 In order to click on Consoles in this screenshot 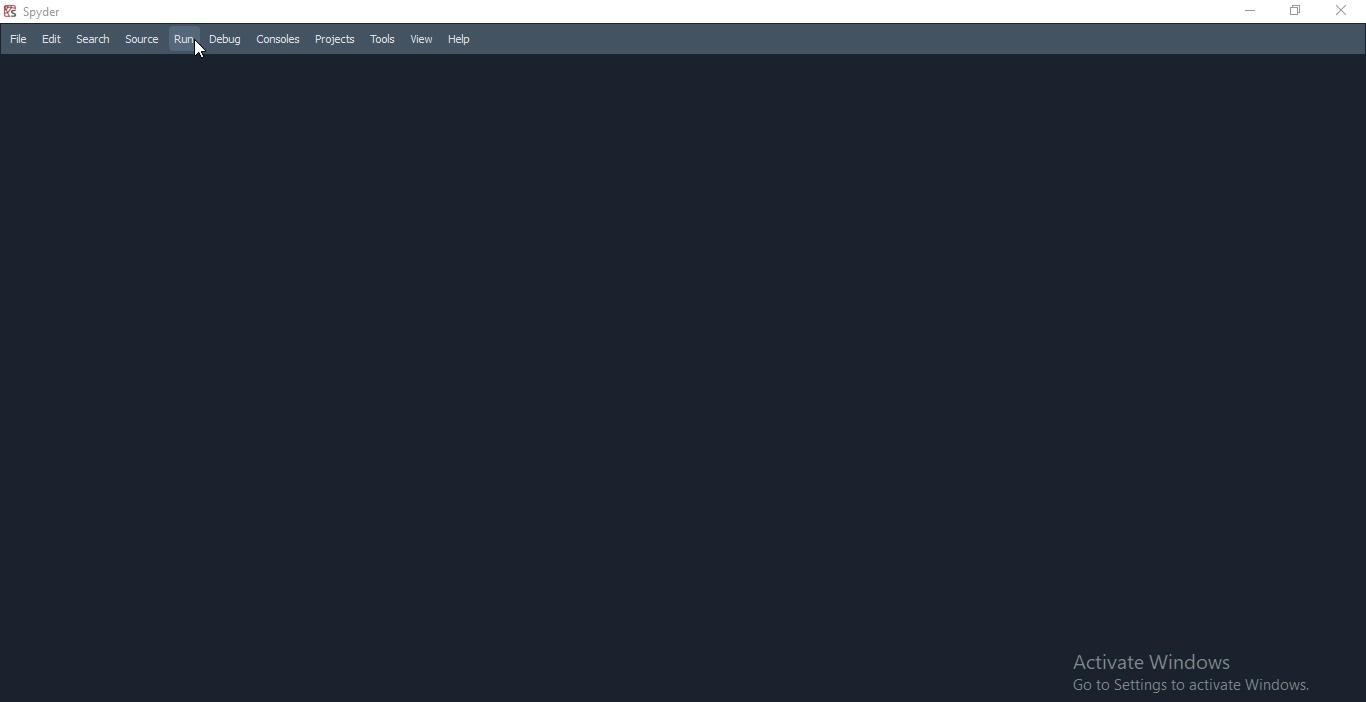, I will do `click(277, 39)`.